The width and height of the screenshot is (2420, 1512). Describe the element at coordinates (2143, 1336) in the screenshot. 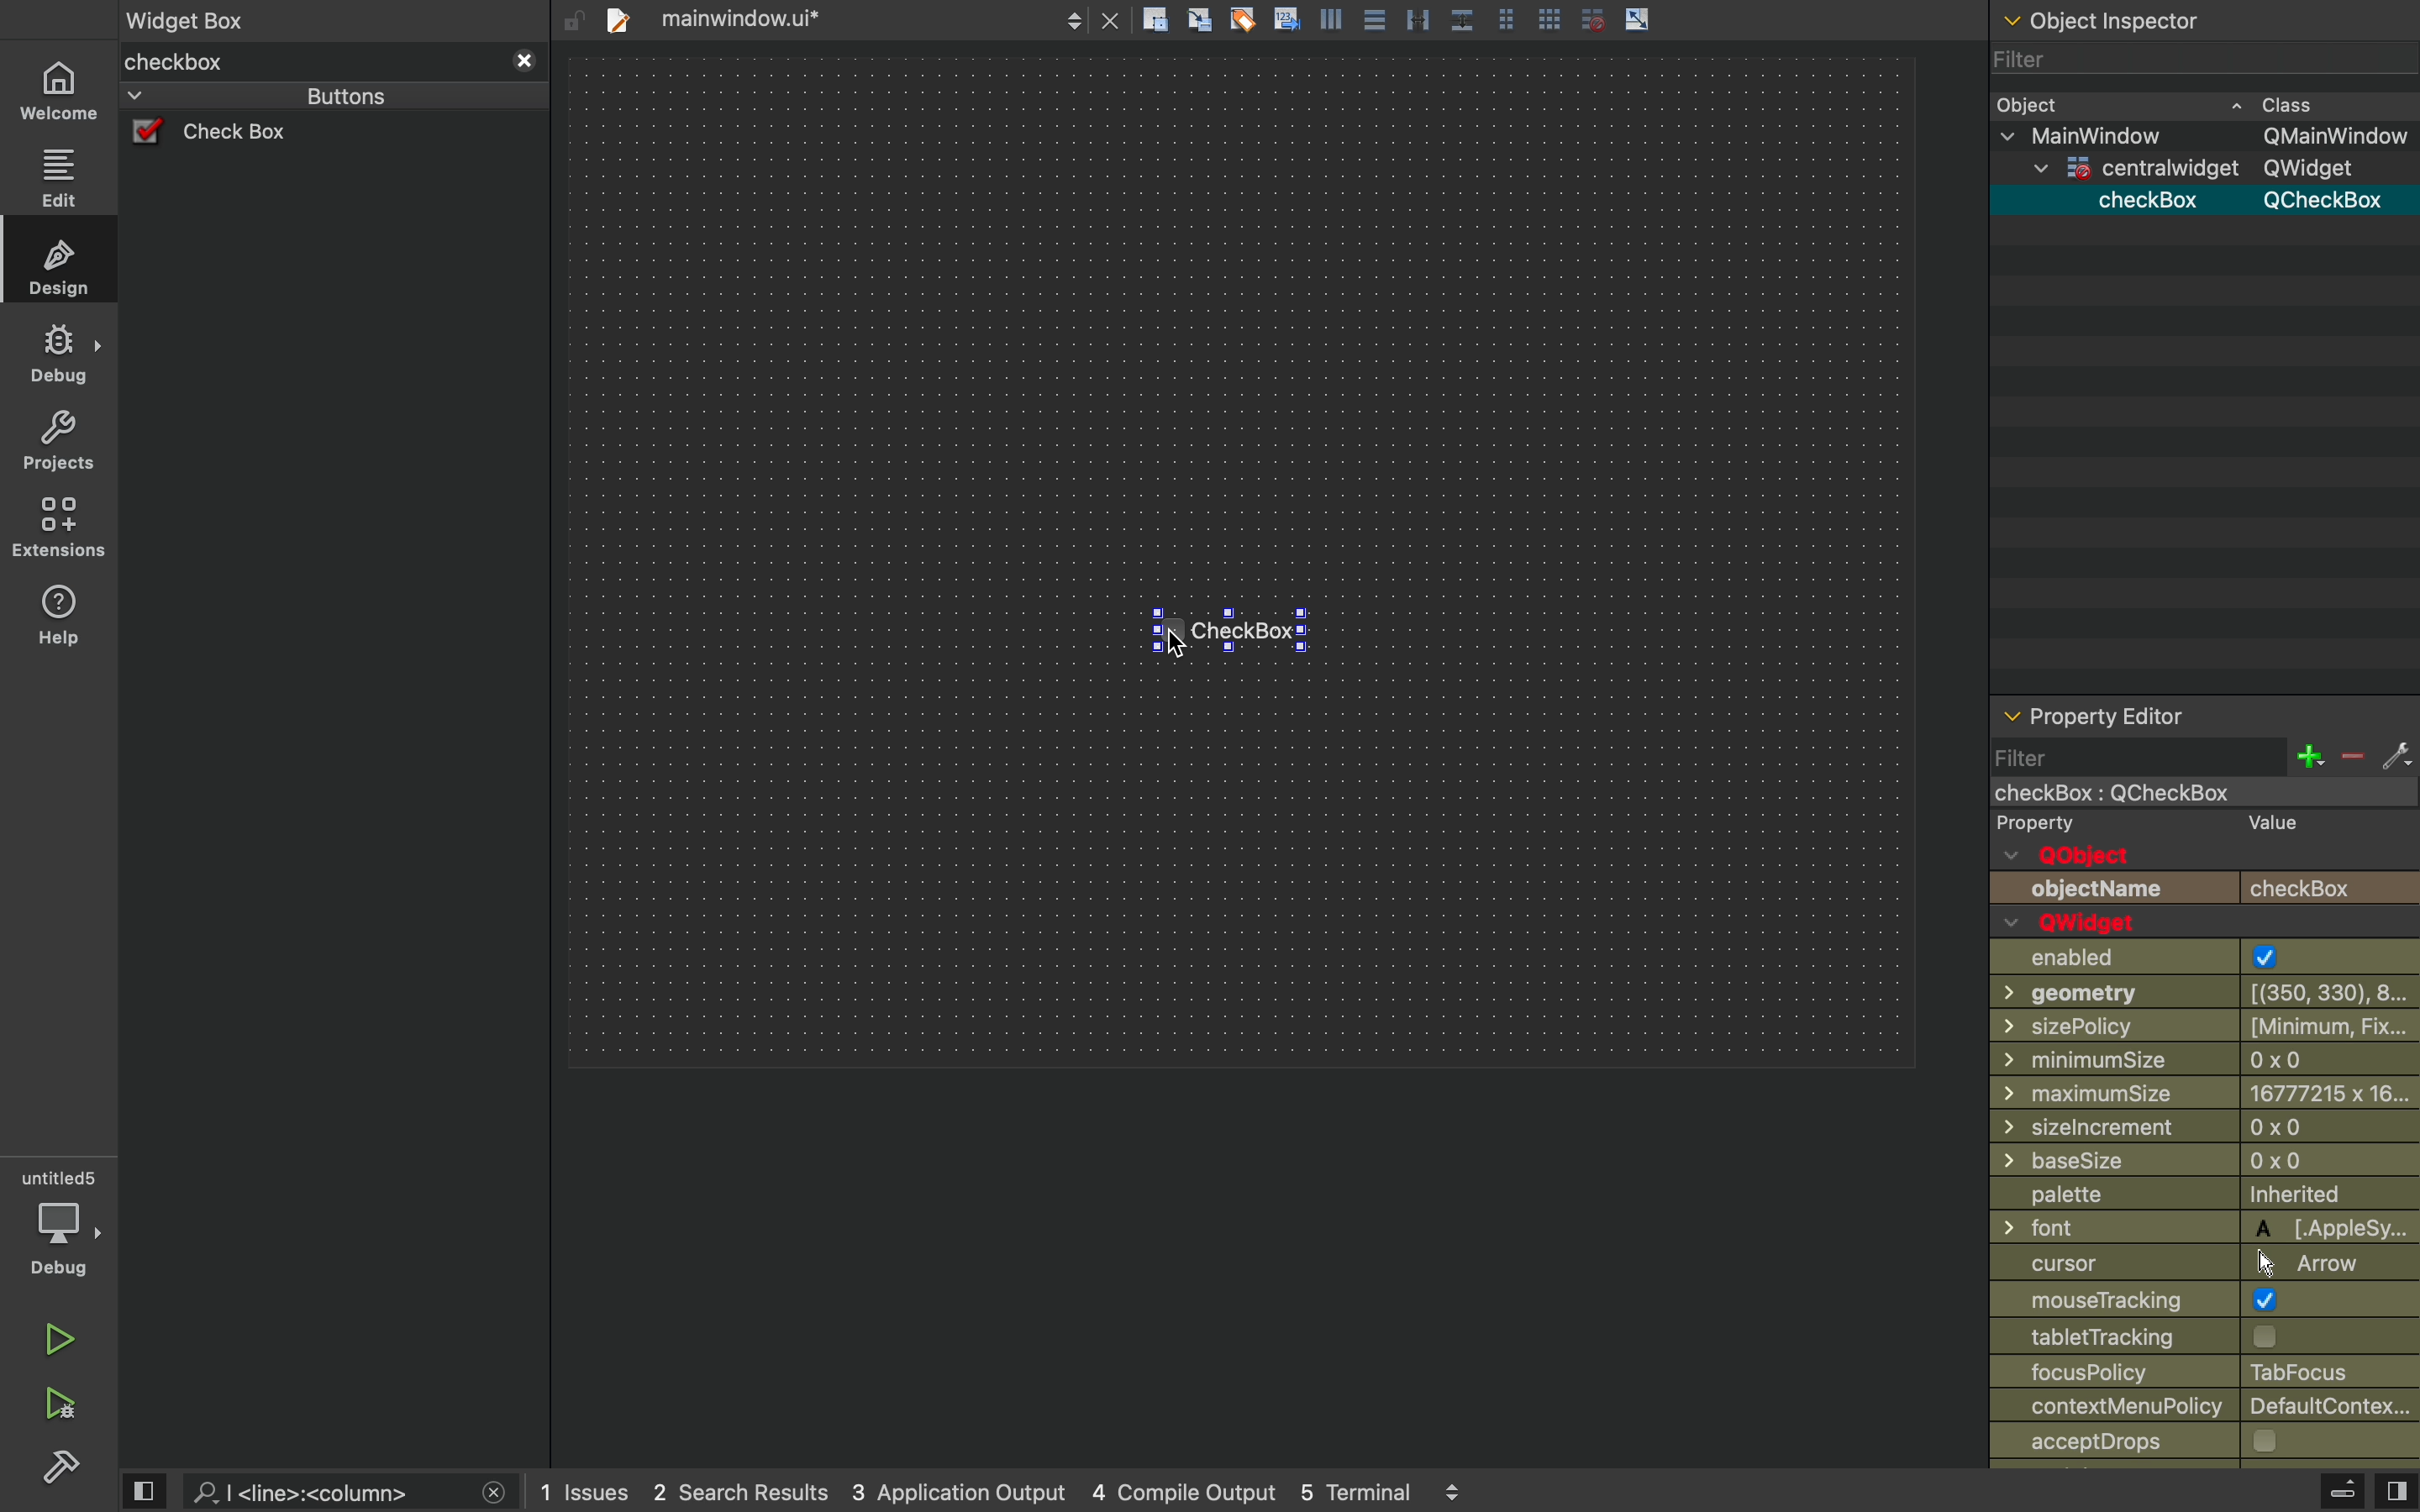

I see `table tracking` at that location.